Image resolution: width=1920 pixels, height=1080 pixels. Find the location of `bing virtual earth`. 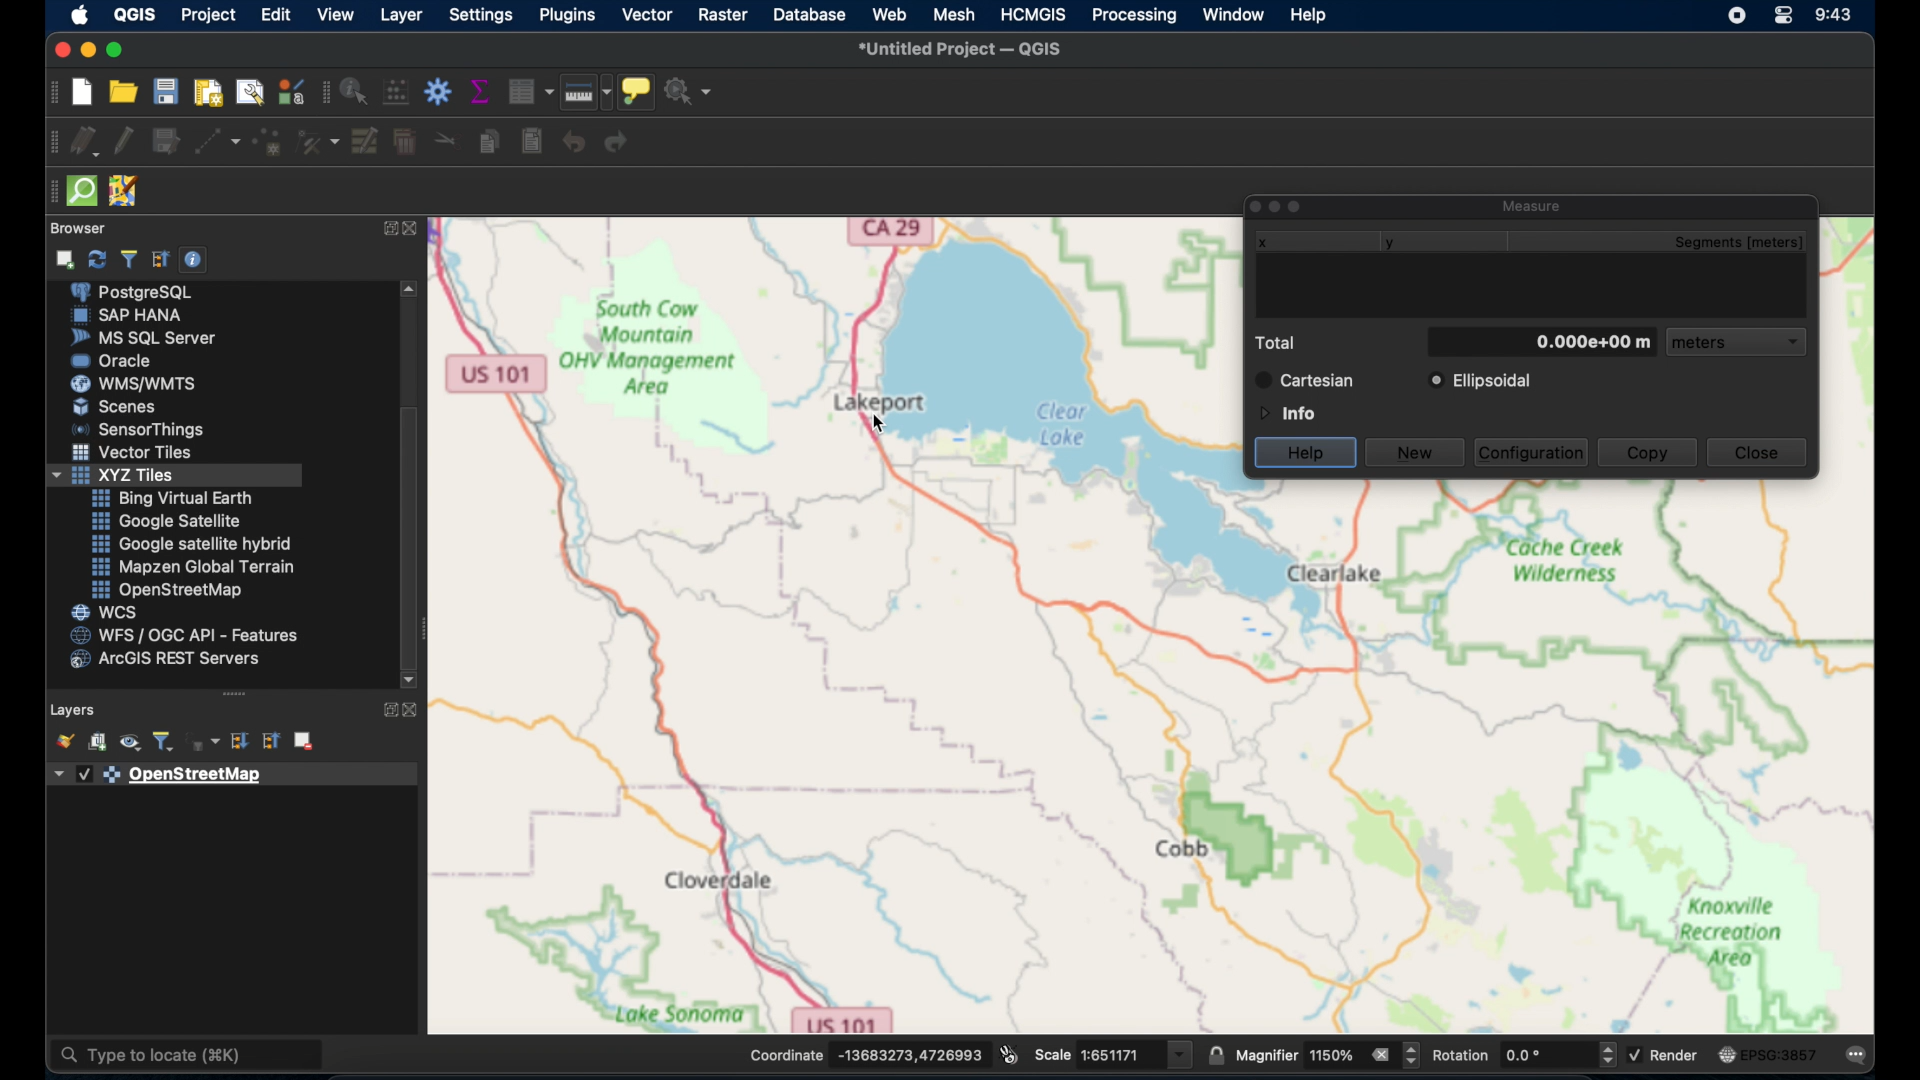

bing virtual earth is located at coordinates (172, 498).